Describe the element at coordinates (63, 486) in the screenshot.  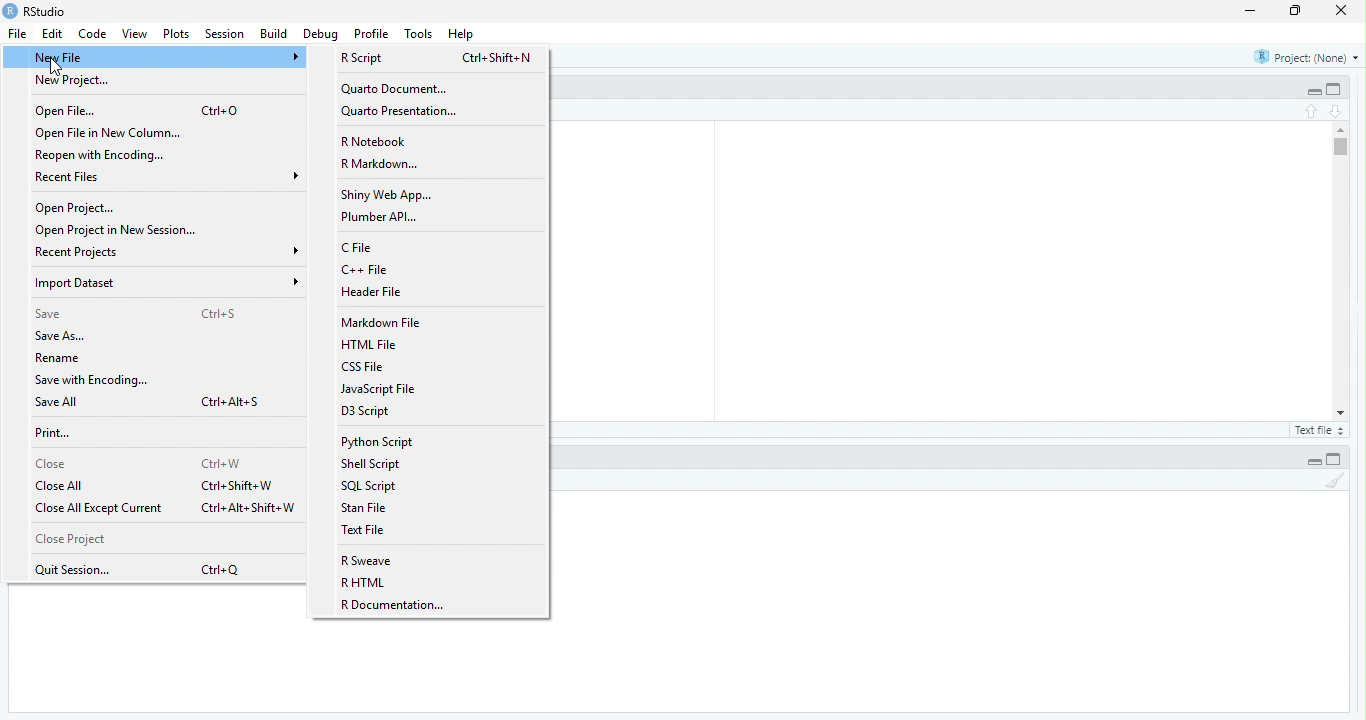
I see `Close All` at that location.